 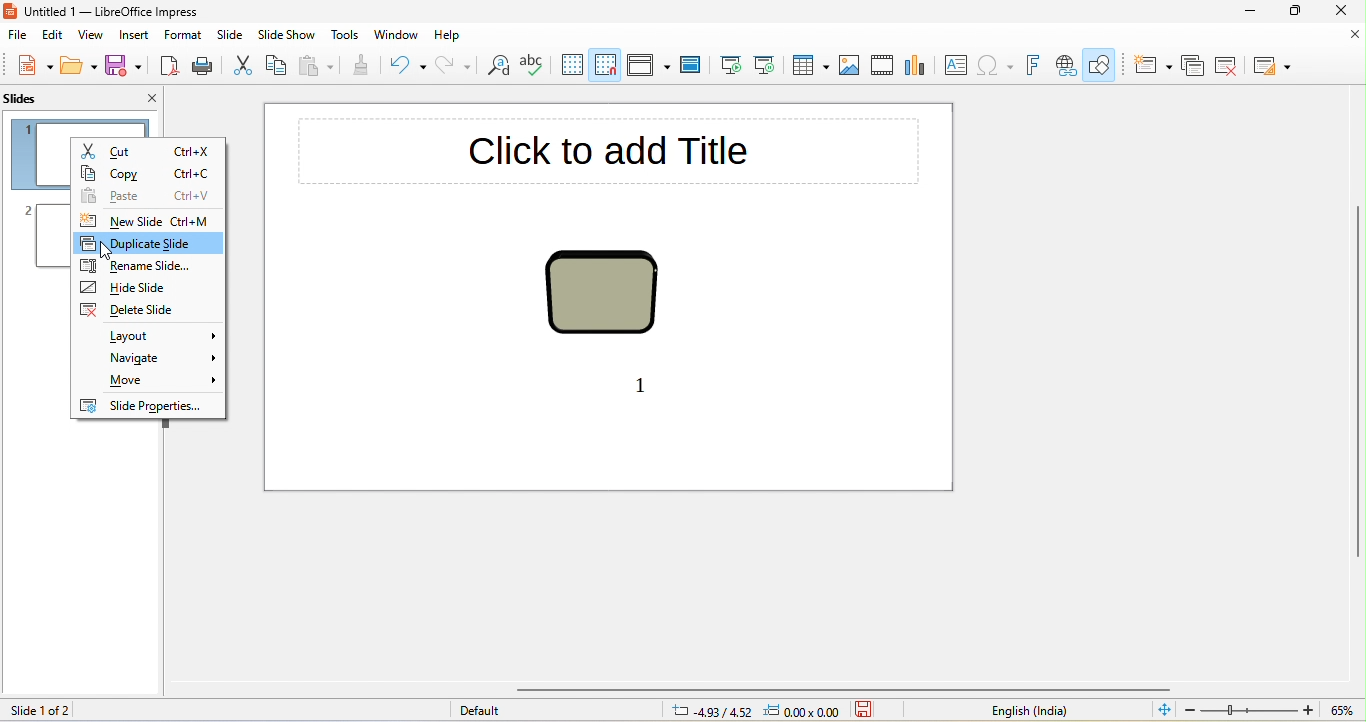 I want to click on text box, so click(x=953, y=65).